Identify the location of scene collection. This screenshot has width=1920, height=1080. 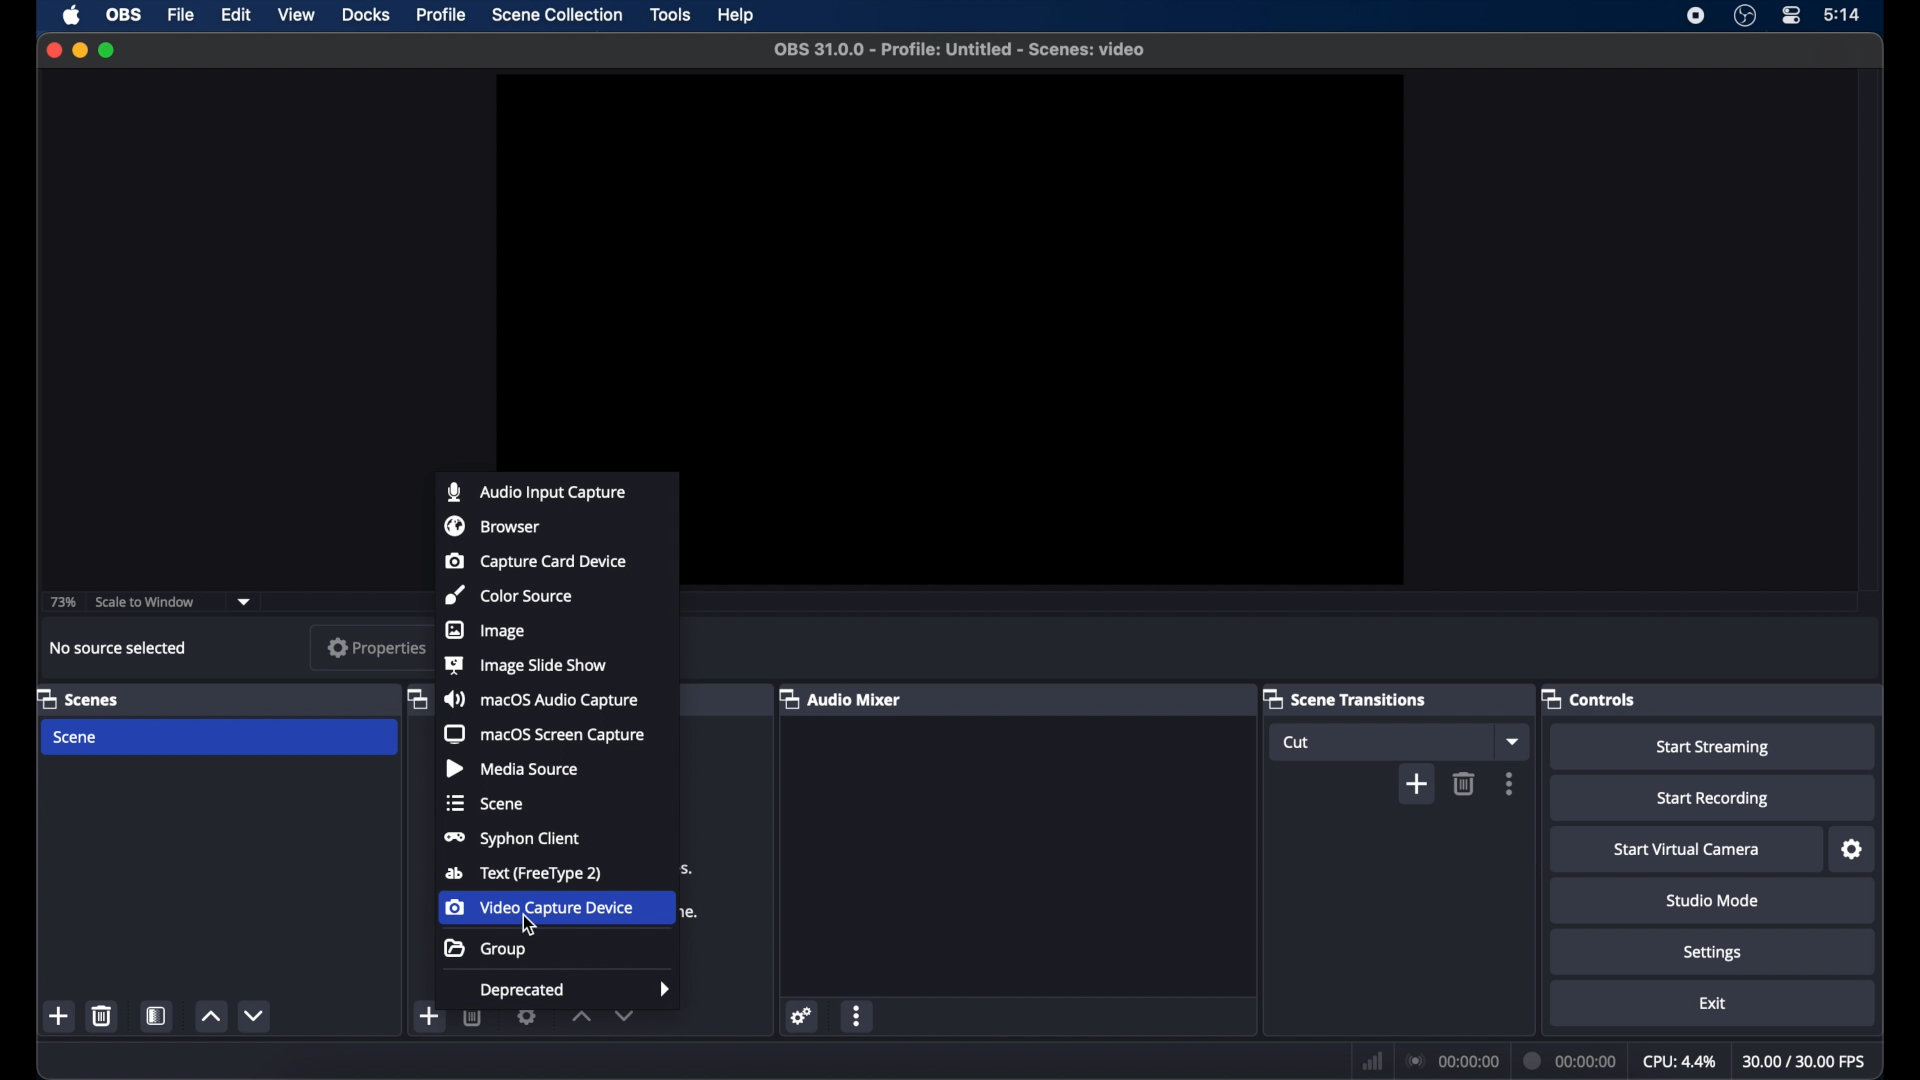
(557, 15).